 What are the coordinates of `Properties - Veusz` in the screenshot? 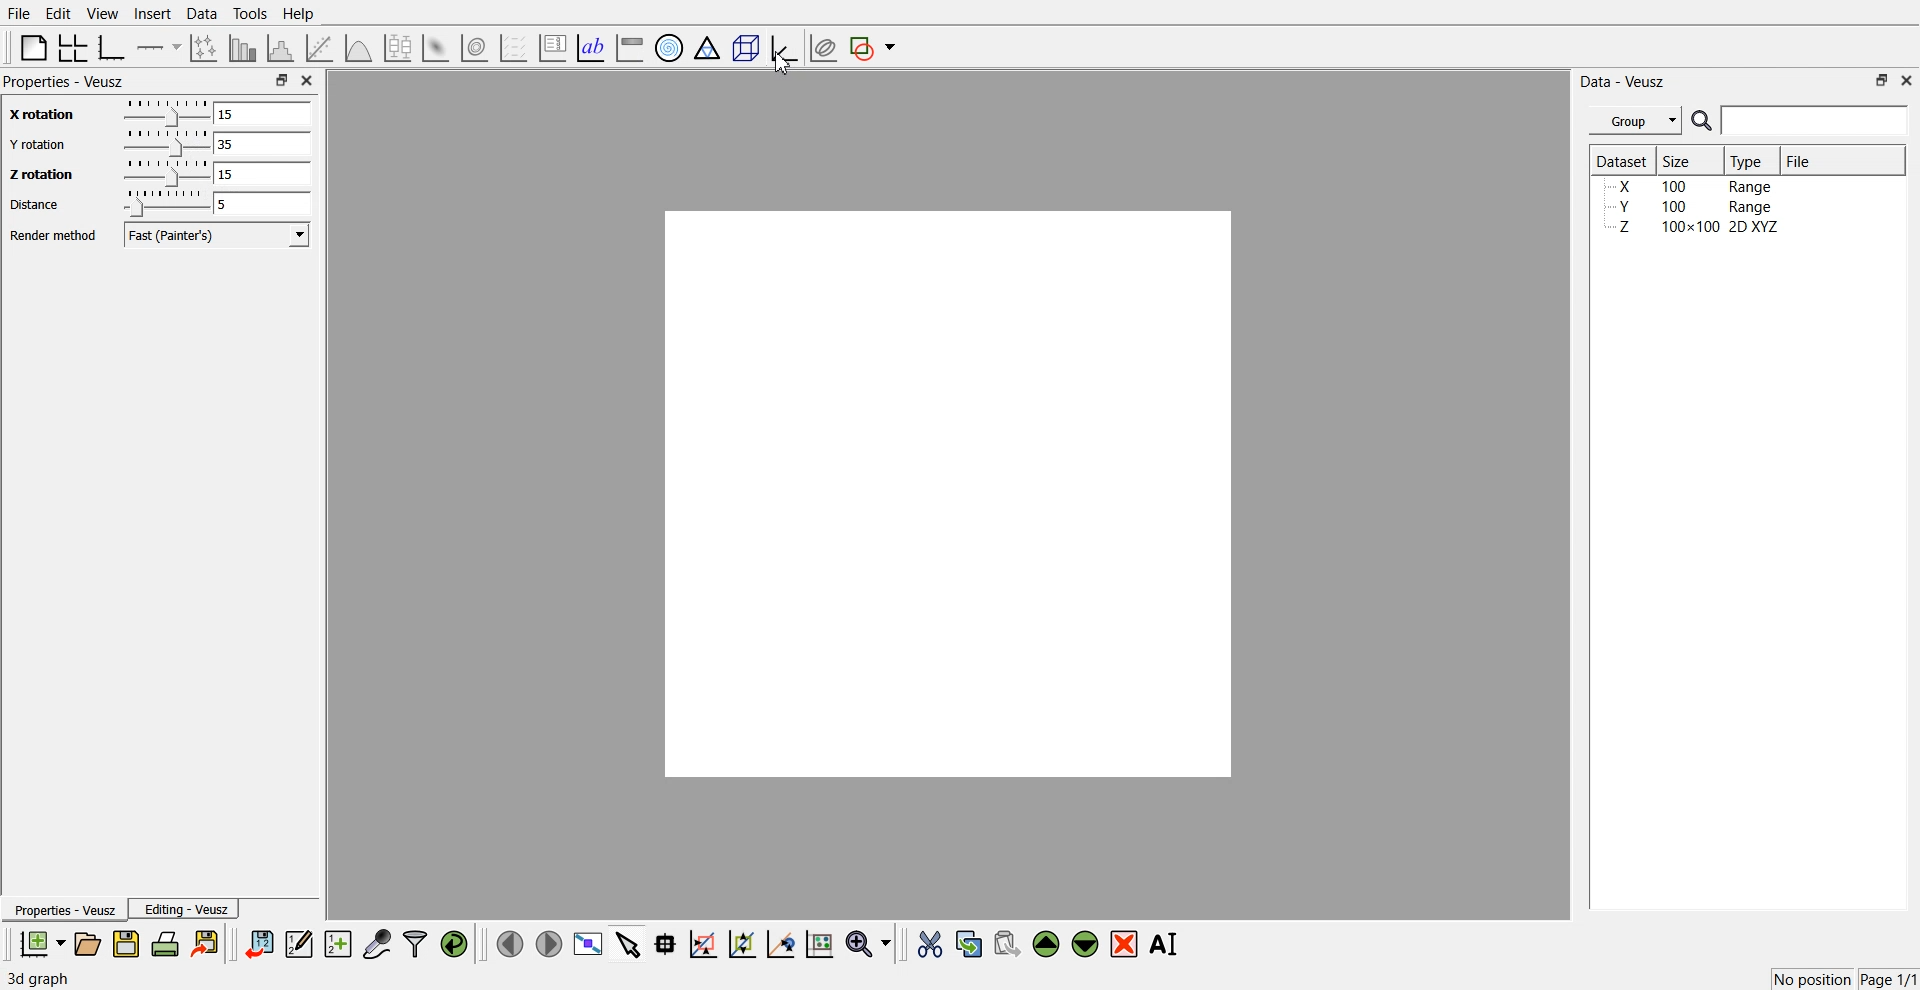 It's located at (63, 909).